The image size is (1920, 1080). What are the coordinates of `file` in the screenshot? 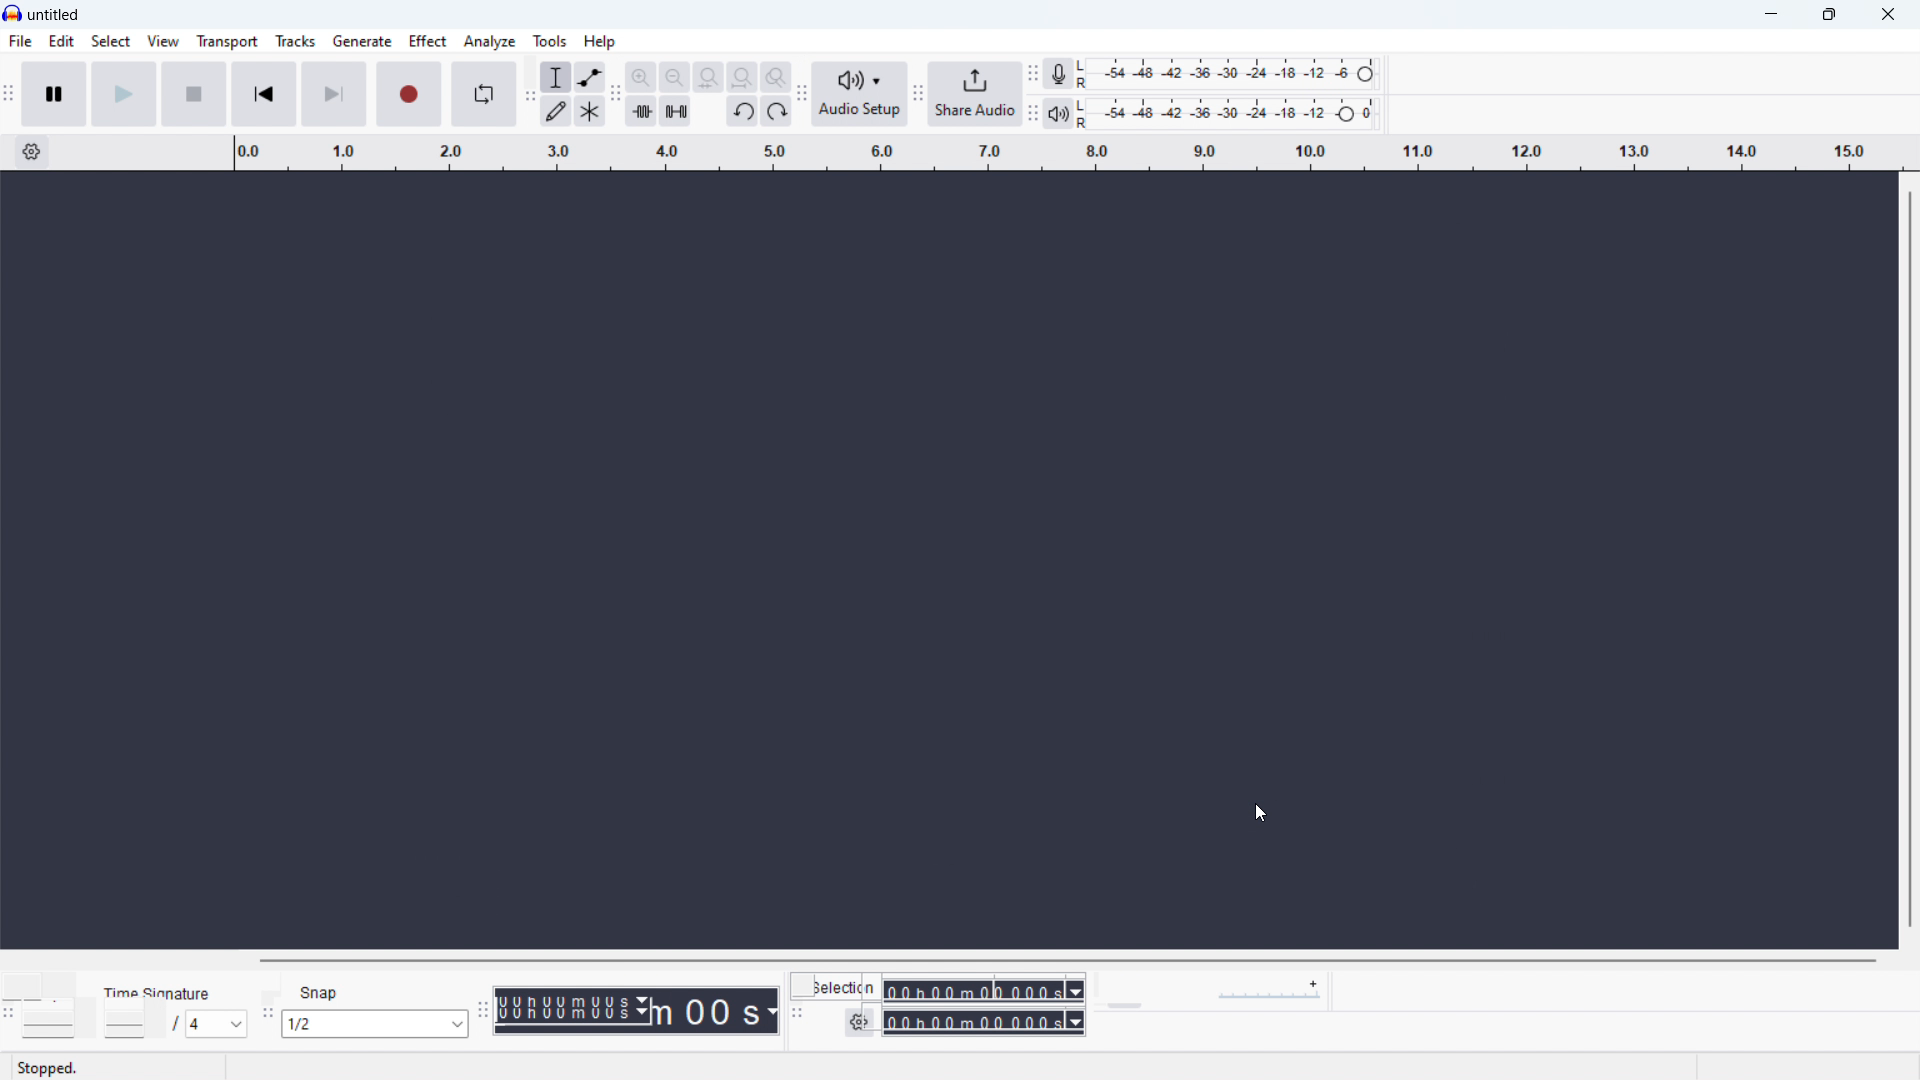 It's located at (21, 41).